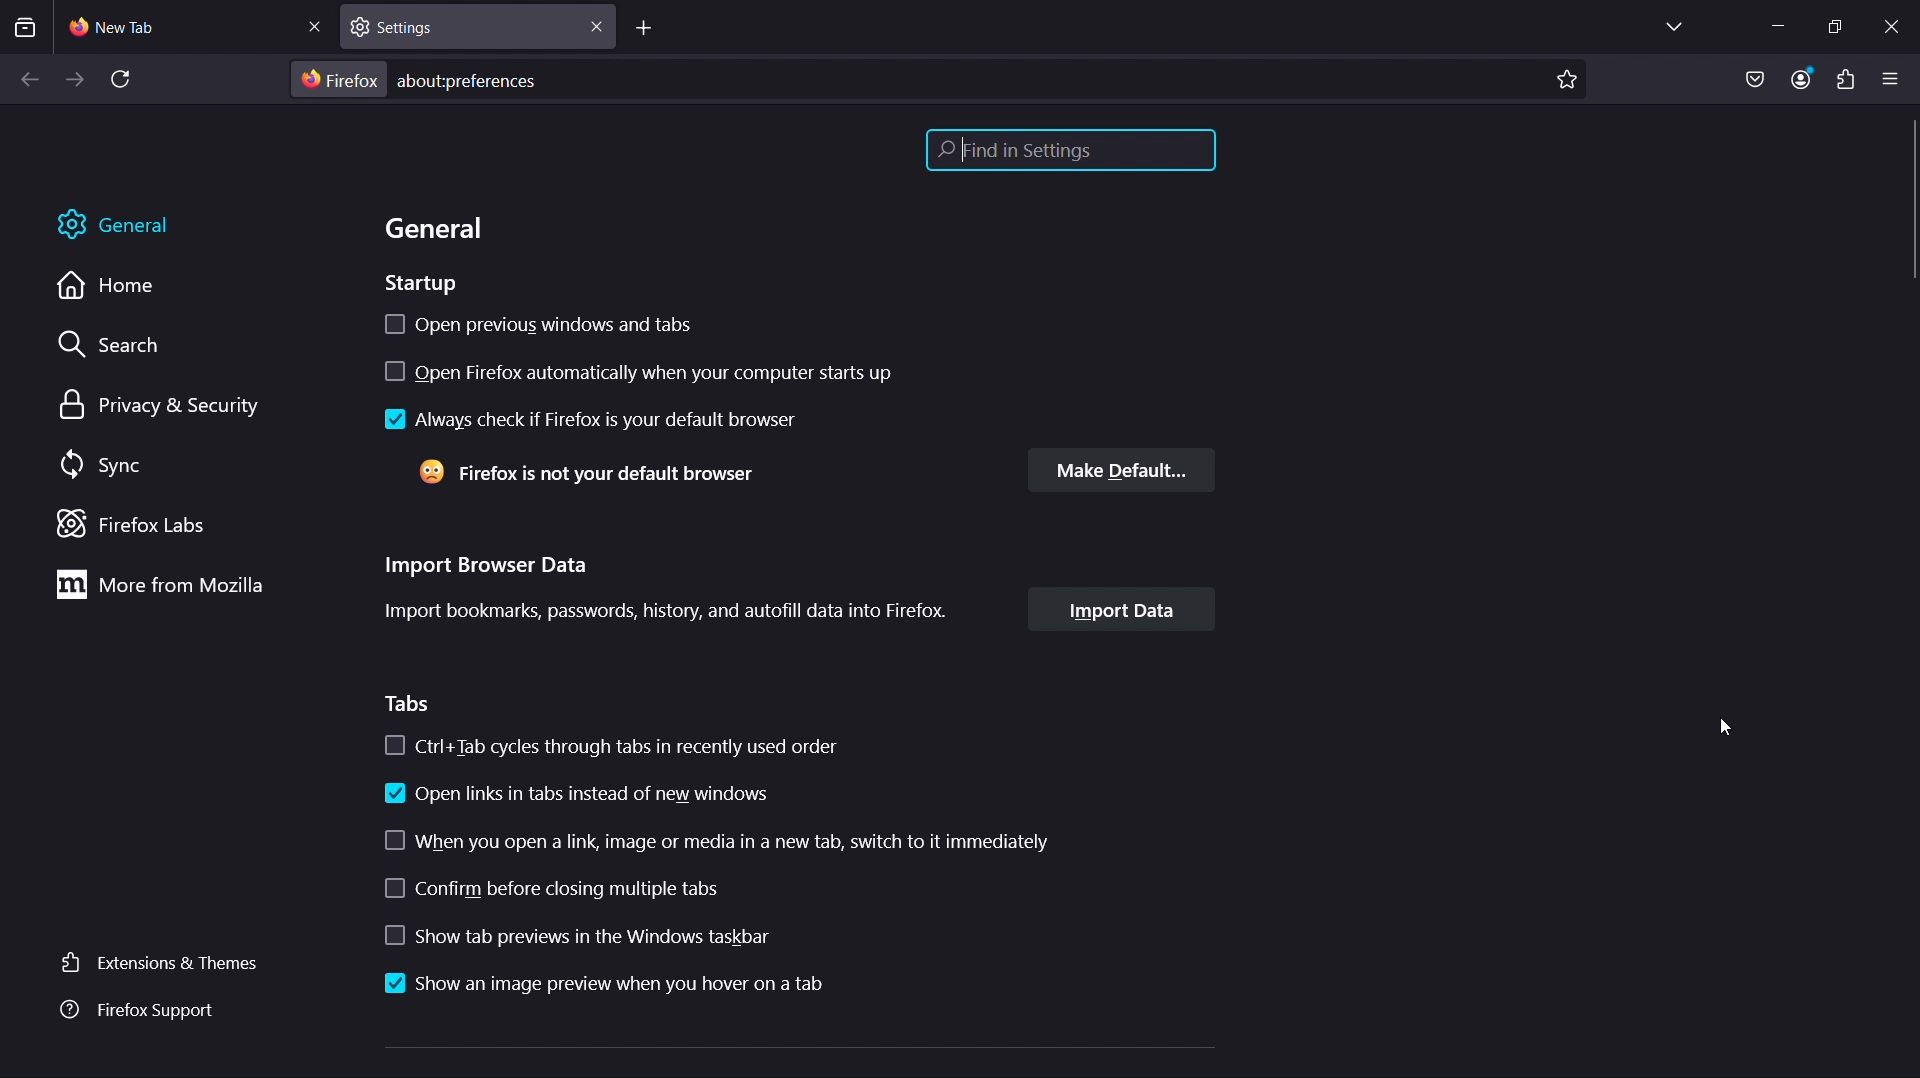 Image resolution: width=1920 pixels, height=1078 pixels. Describe the element at coordinates (685, 934) in the screenshot. I see `Show tab previews in the windows taskbar` at that location.